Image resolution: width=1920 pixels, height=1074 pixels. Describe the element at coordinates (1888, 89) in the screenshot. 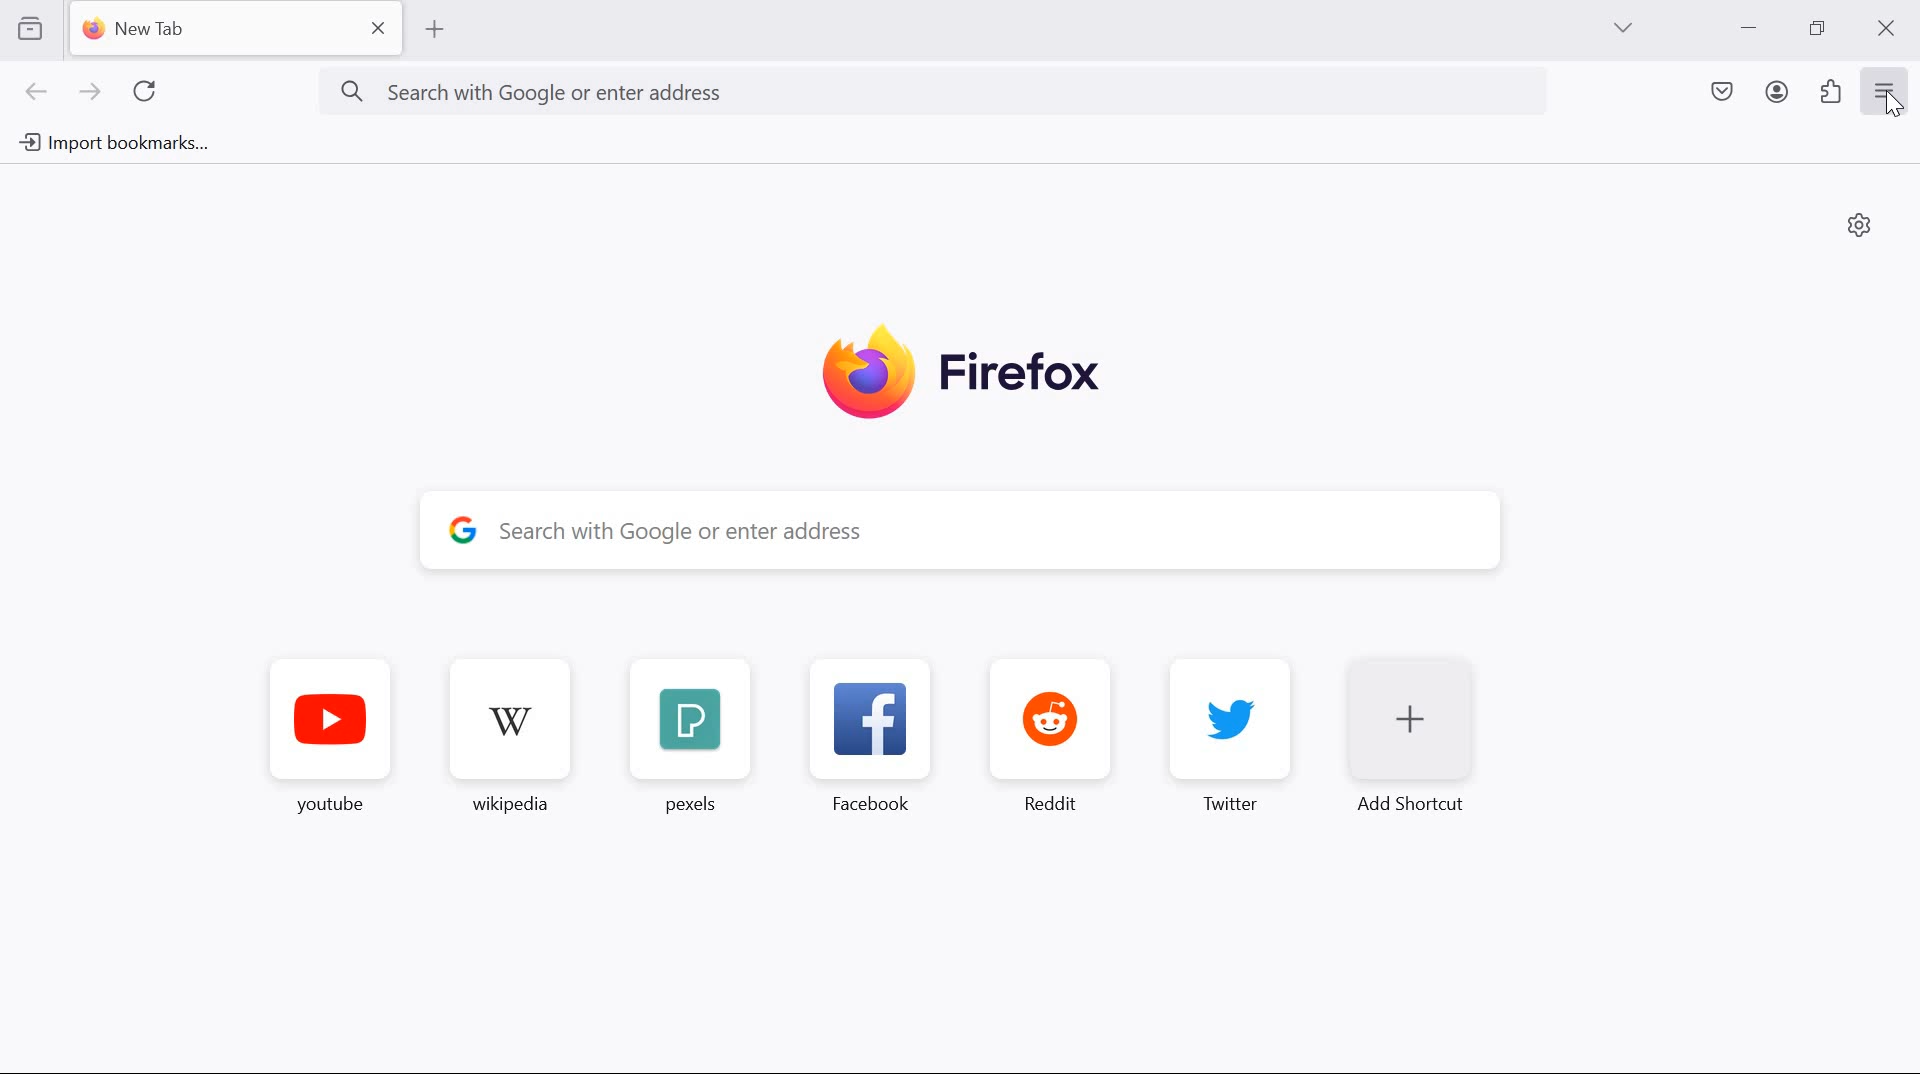

I see `open application menu` at that location.